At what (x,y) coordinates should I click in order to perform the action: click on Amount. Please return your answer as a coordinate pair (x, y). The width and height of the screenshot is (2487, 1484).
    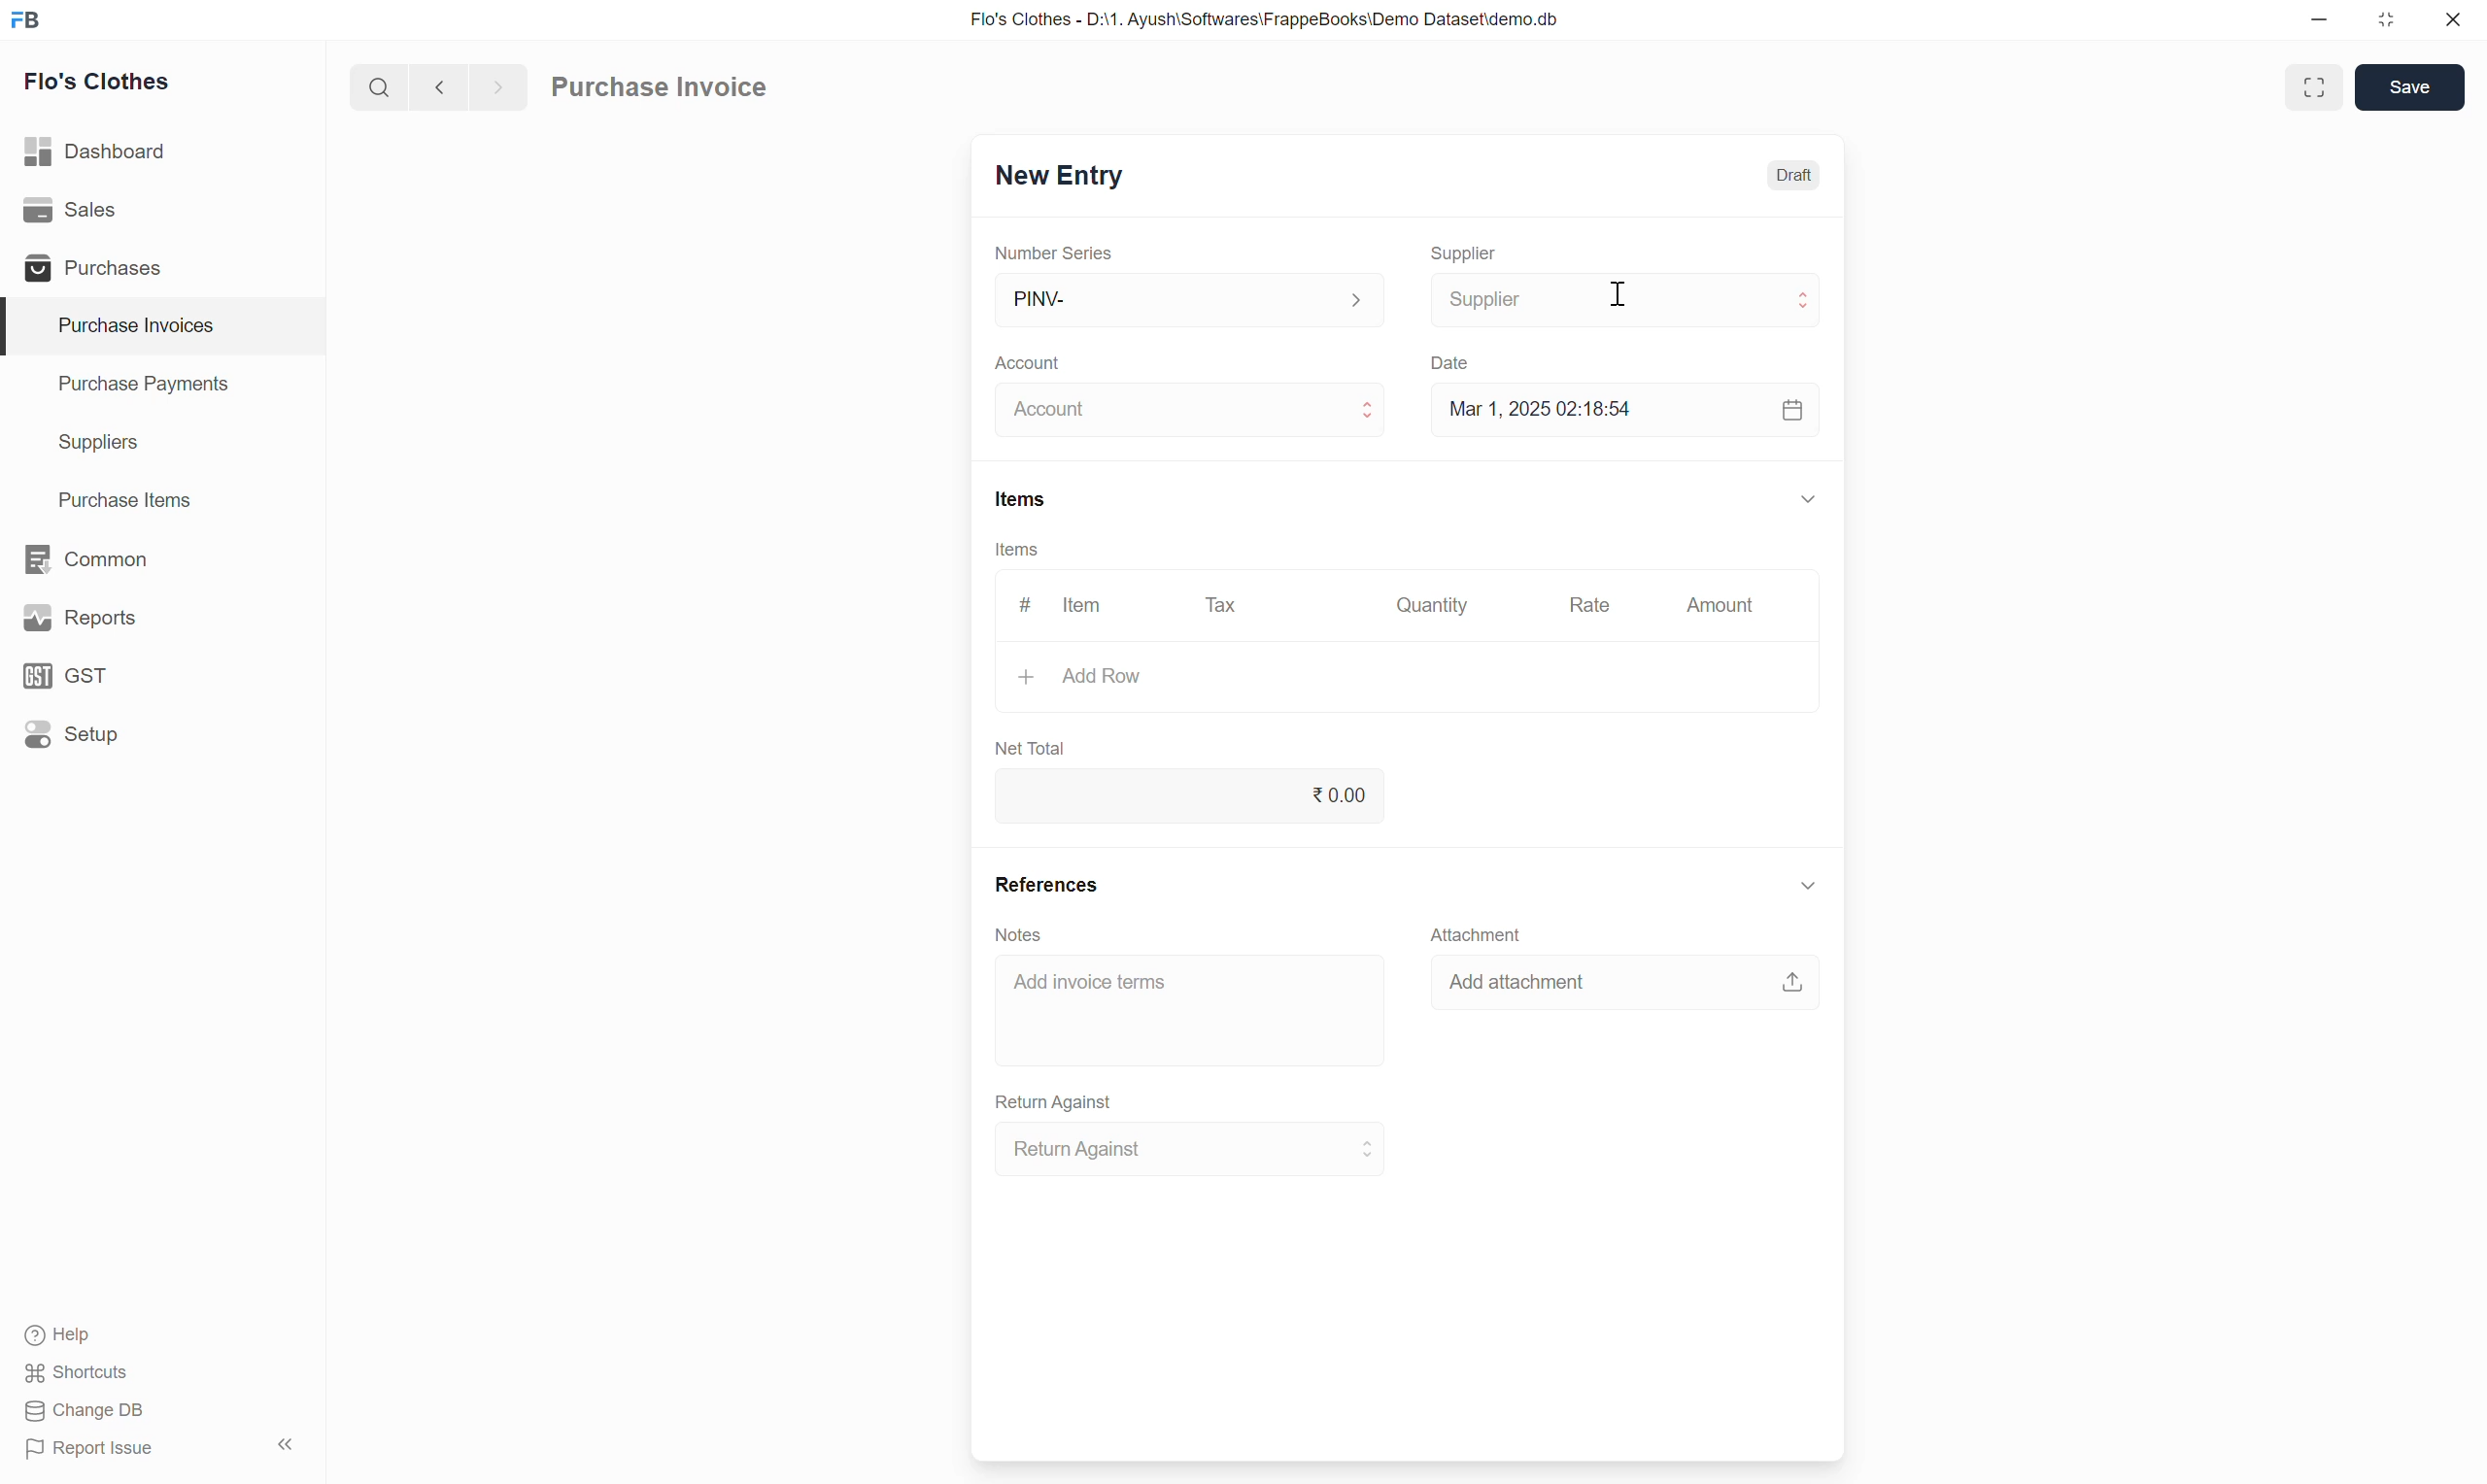
    Looking at the image, I should click on (1727, 605).